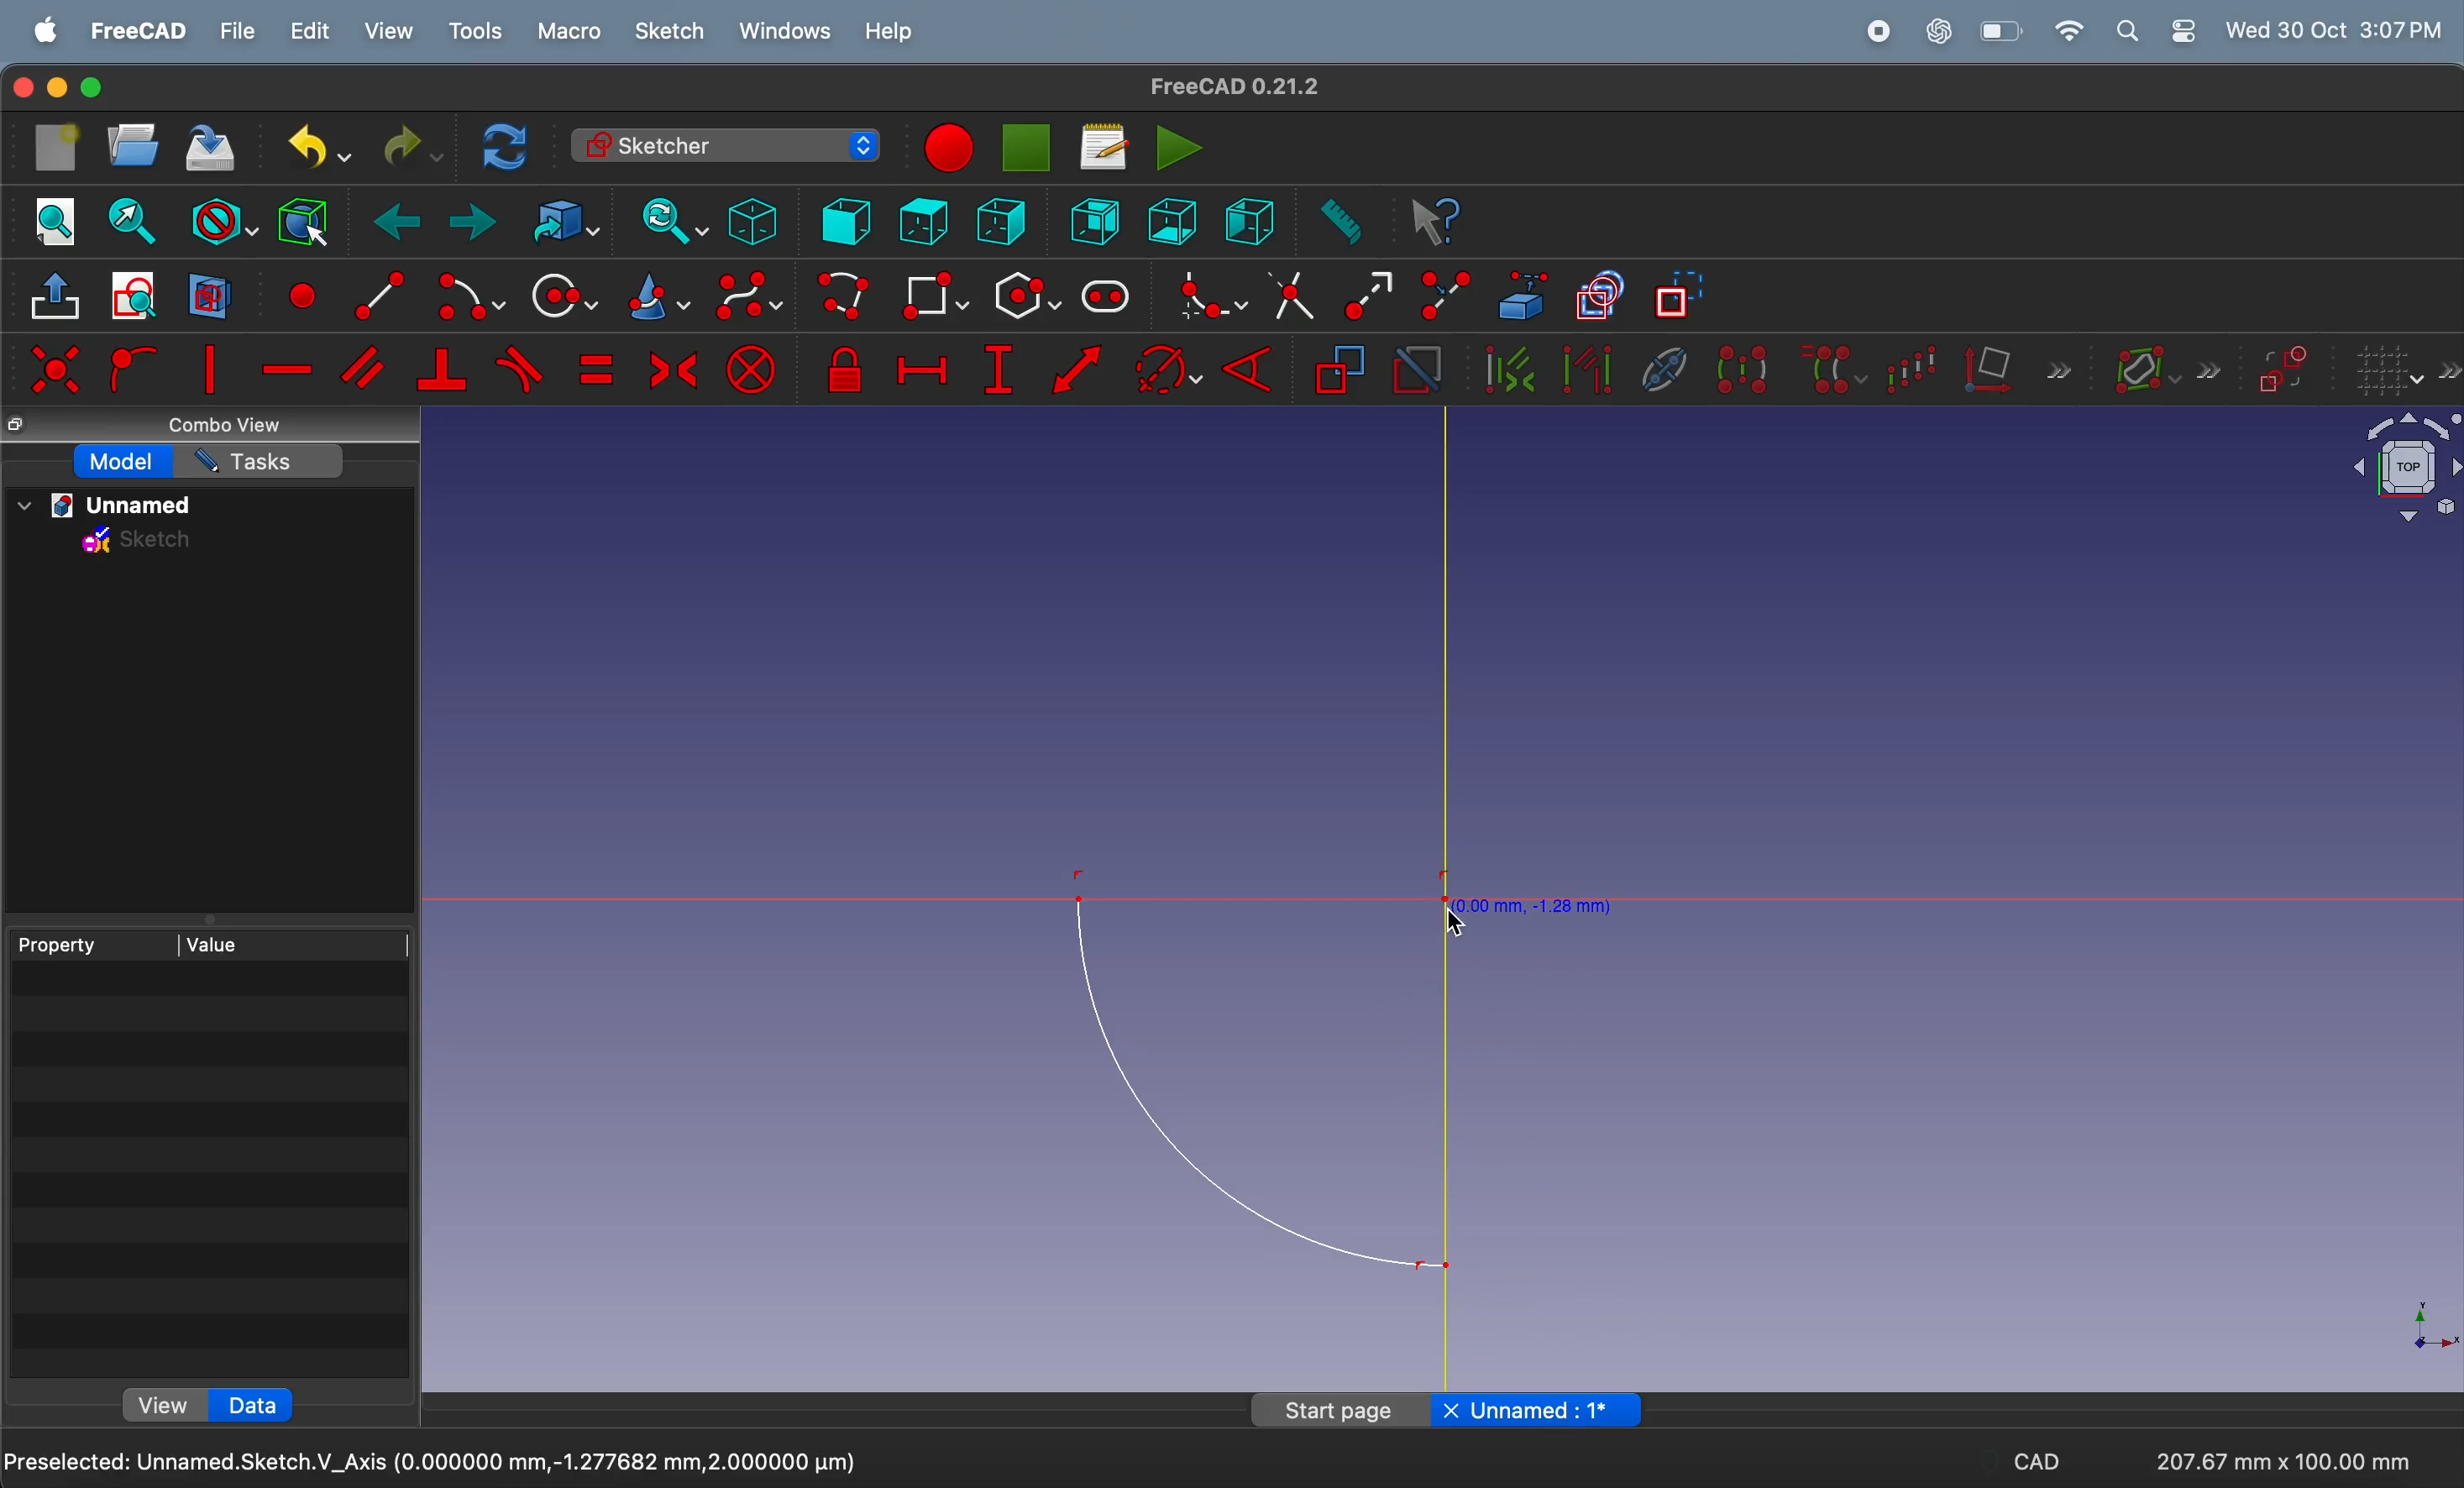 Image resolution: width=2464 pixels, height=1488 pixels. What do you see at coordinates (670, 31) in the screenshot?
I see `sketch` at bounding box center [670, 31].